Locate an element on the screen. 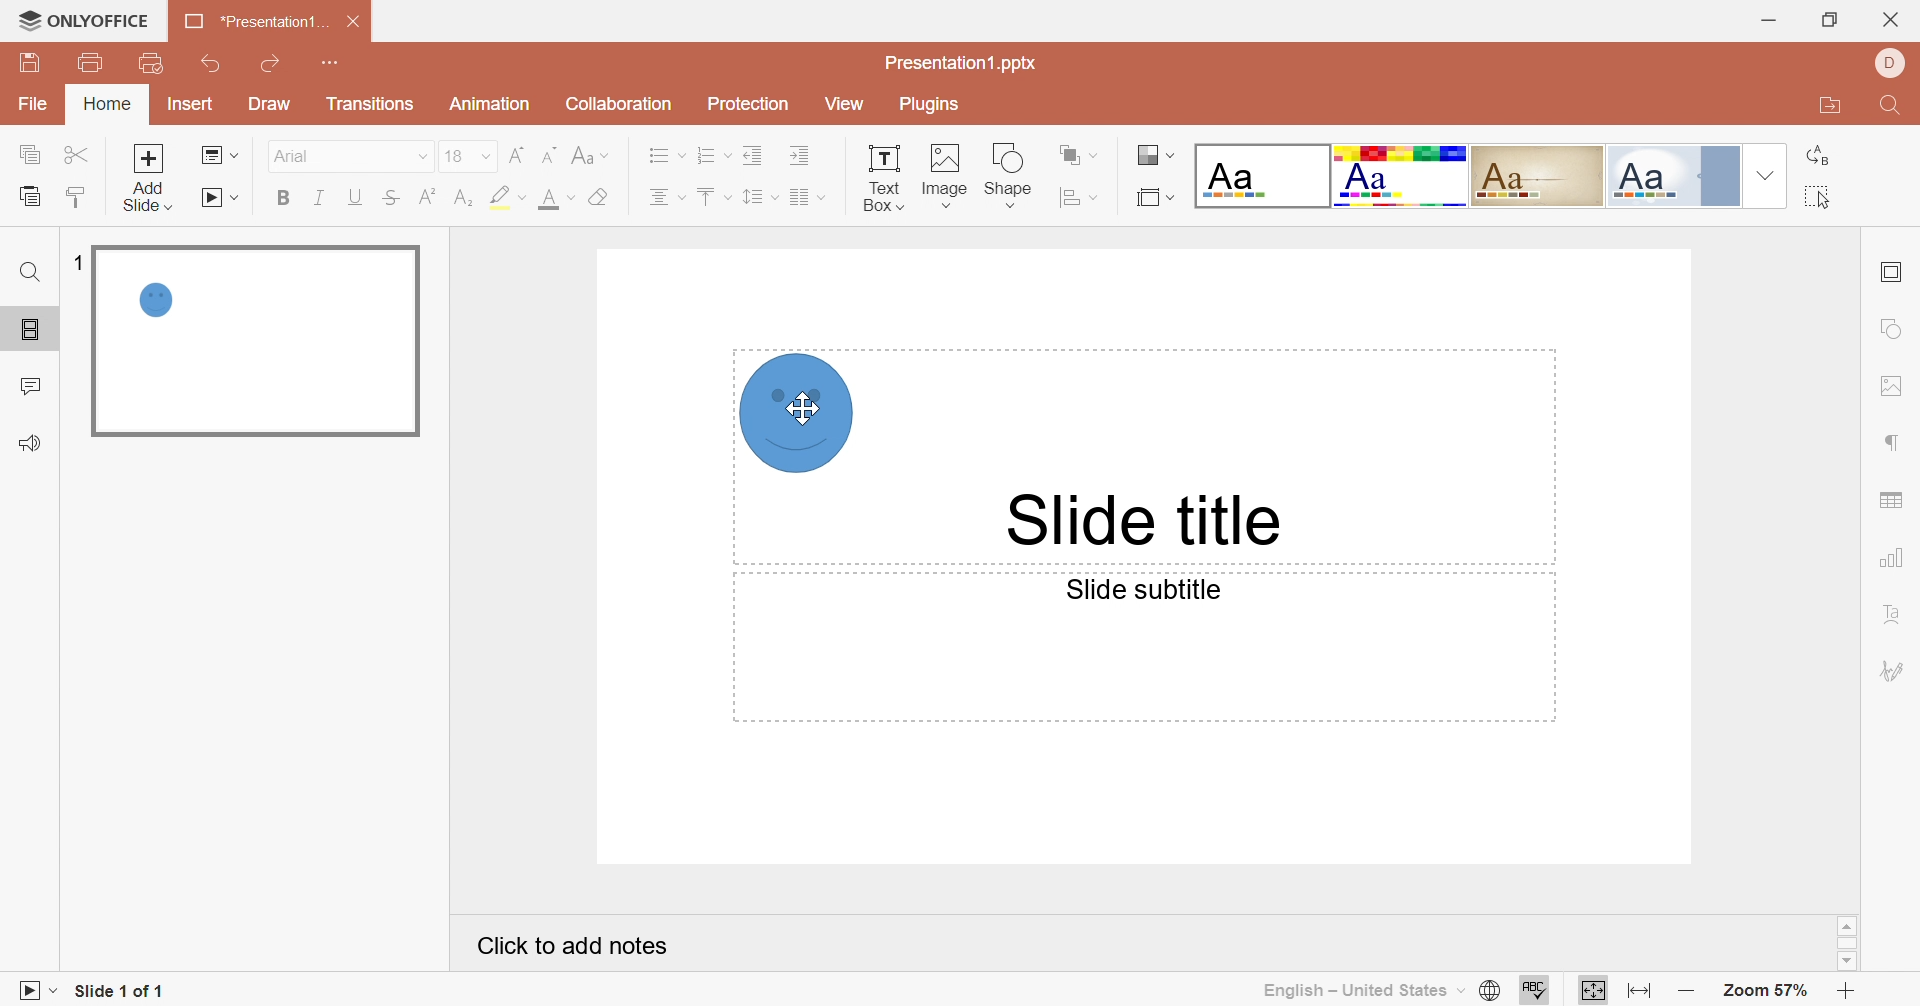 This screenshot has width=1920, height=1006. Draw is located at coordinates (271, 105).